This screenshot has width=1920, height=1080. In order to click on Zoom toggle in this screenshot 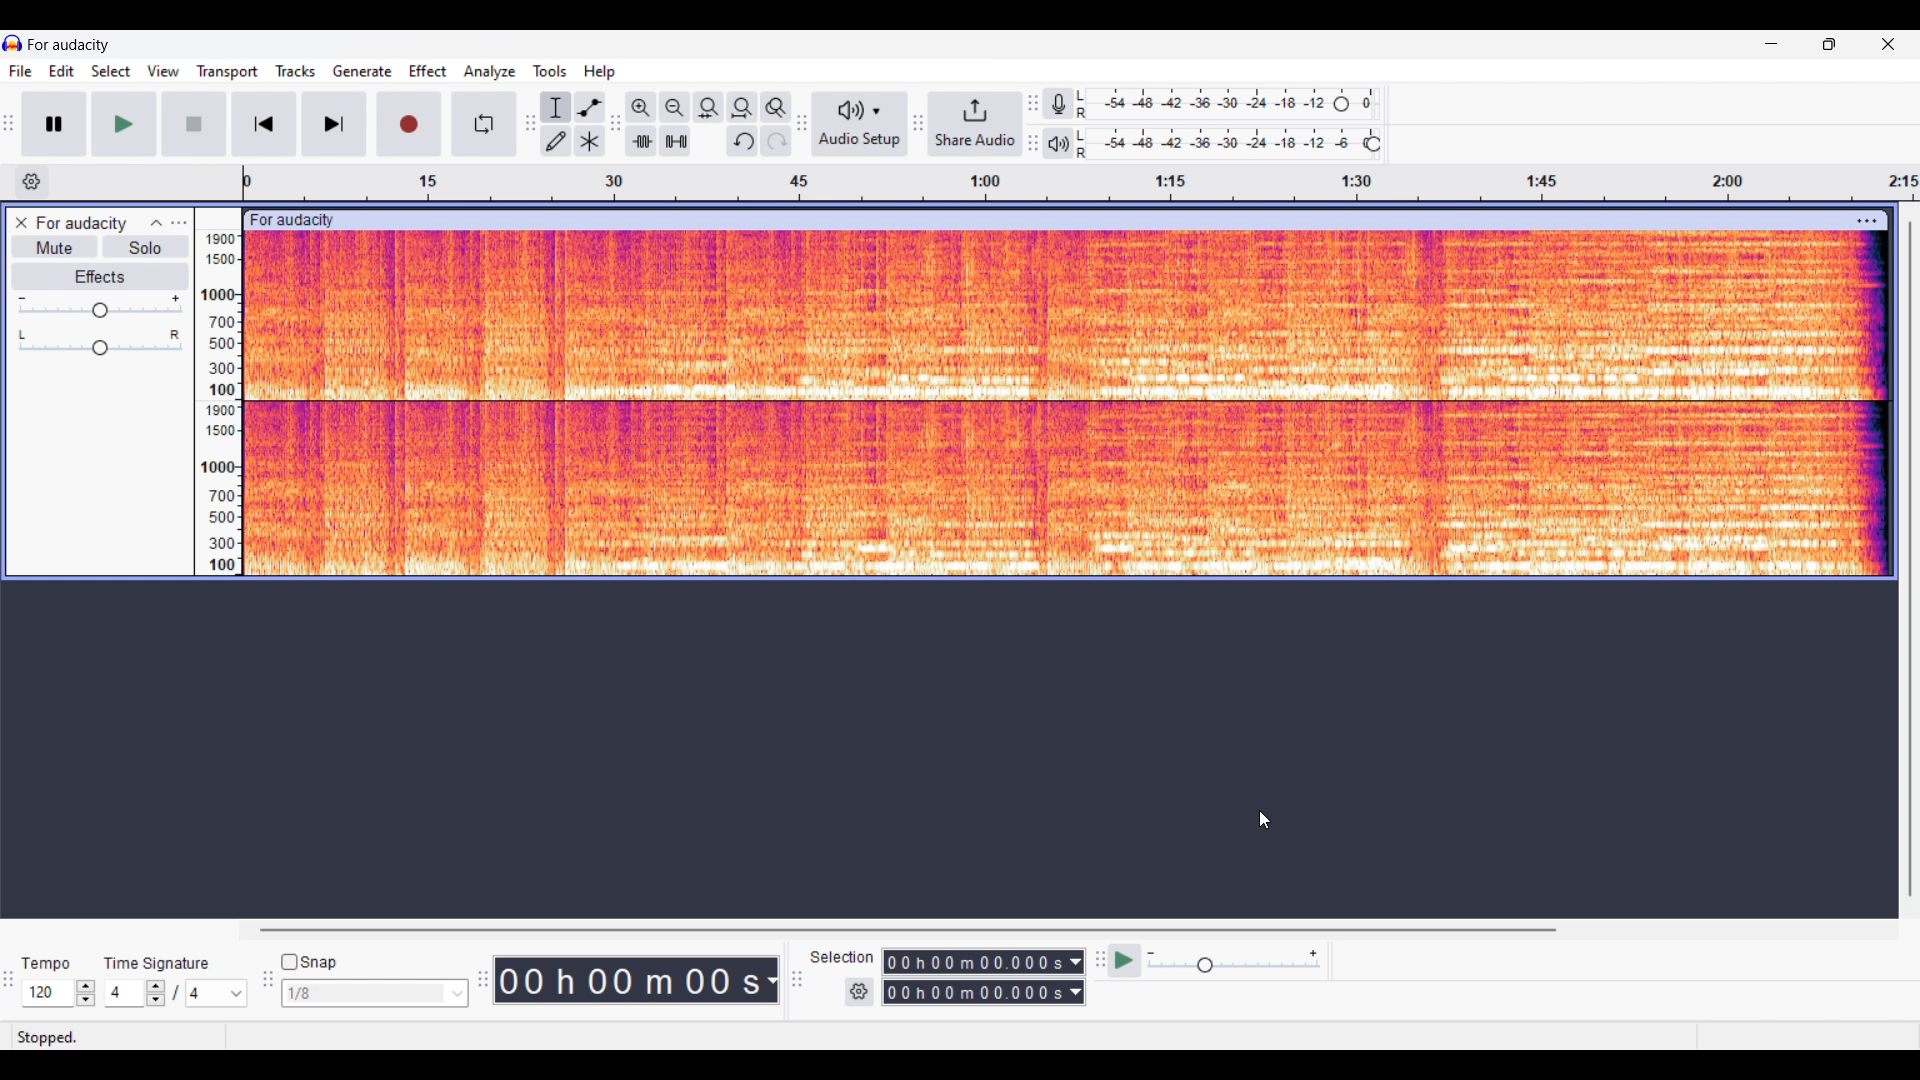, I will do `click(776, 108)`.